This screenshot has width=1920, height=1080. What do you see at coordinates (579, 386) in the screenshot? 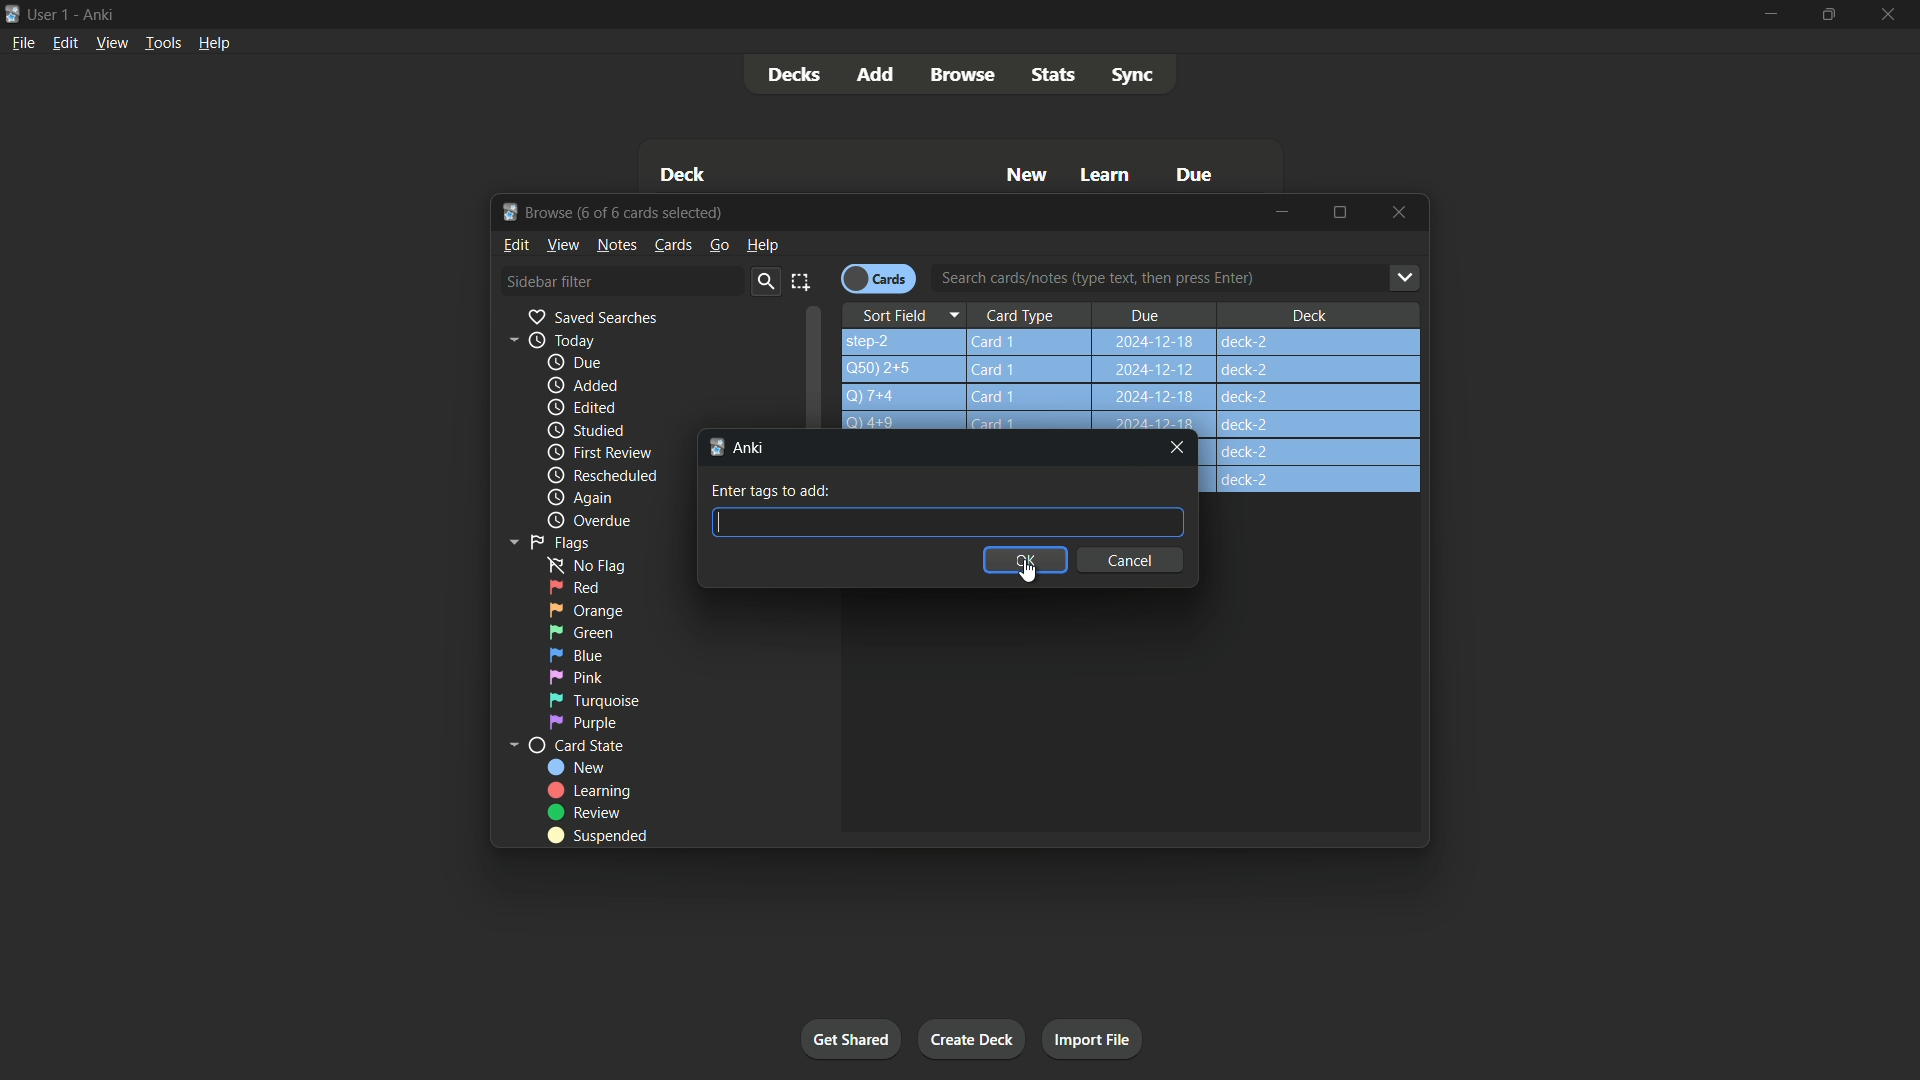
I see `added` at bounding box center [579, 386].